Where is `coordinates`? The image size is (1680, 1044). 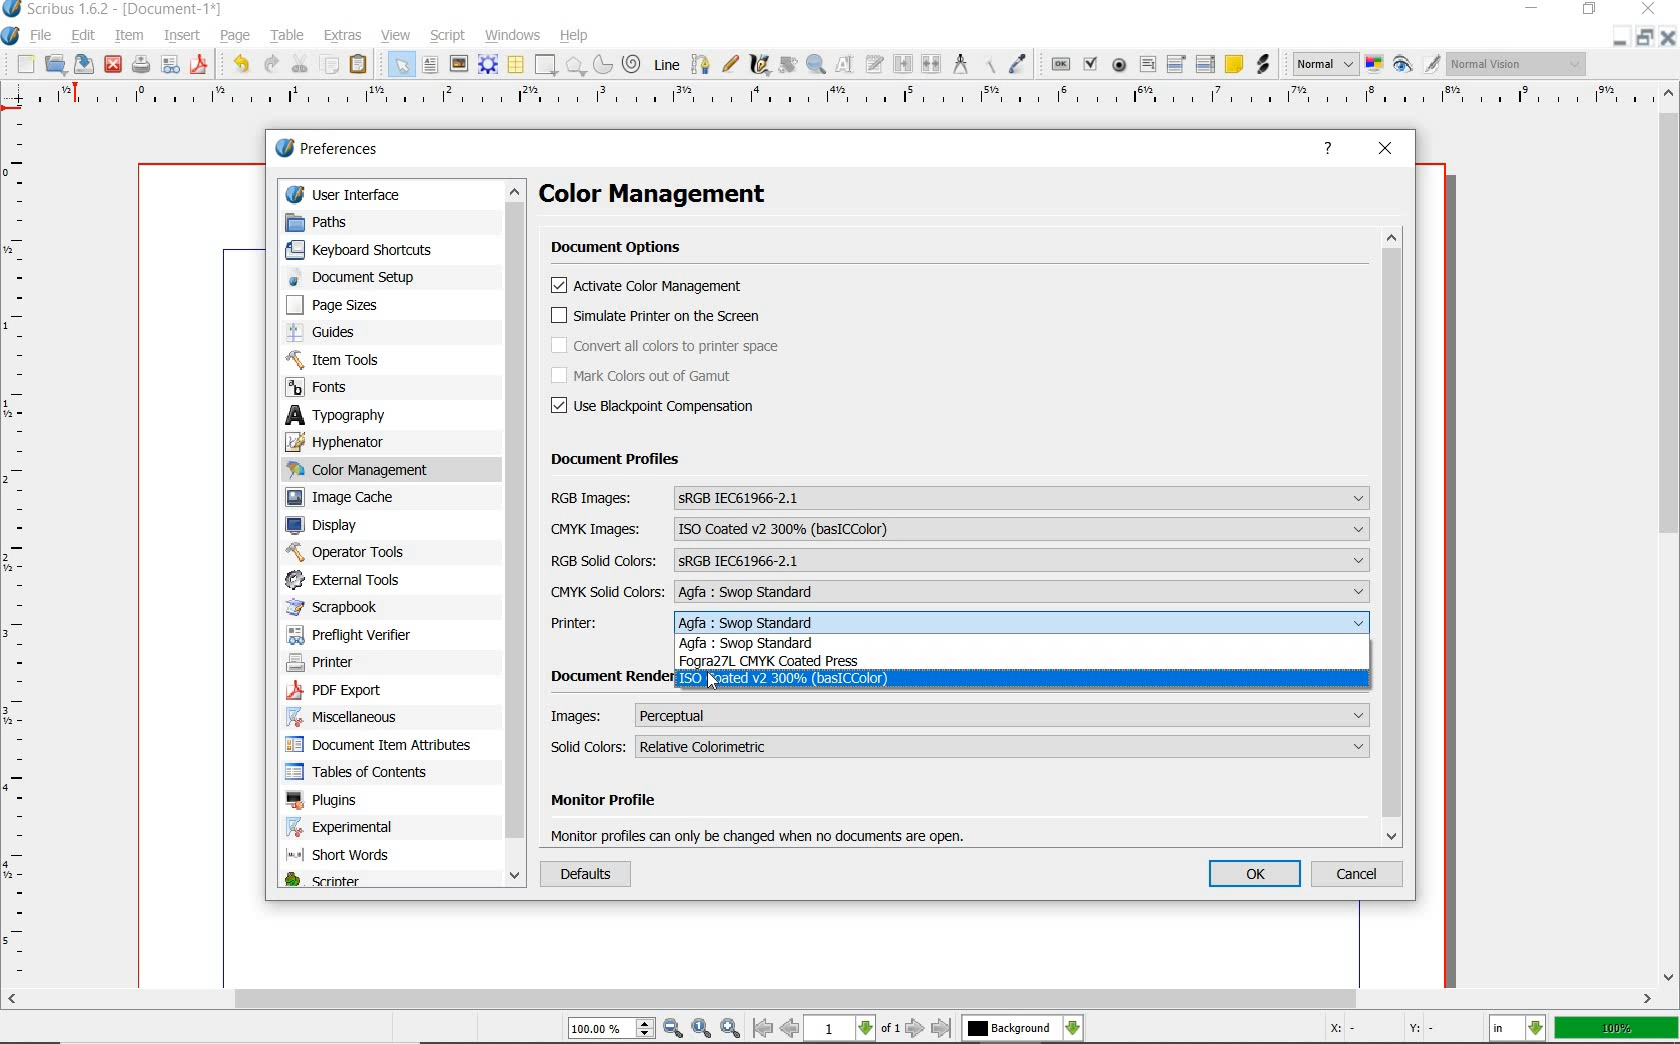
coordinates is located at coordinates (1381, 1030).